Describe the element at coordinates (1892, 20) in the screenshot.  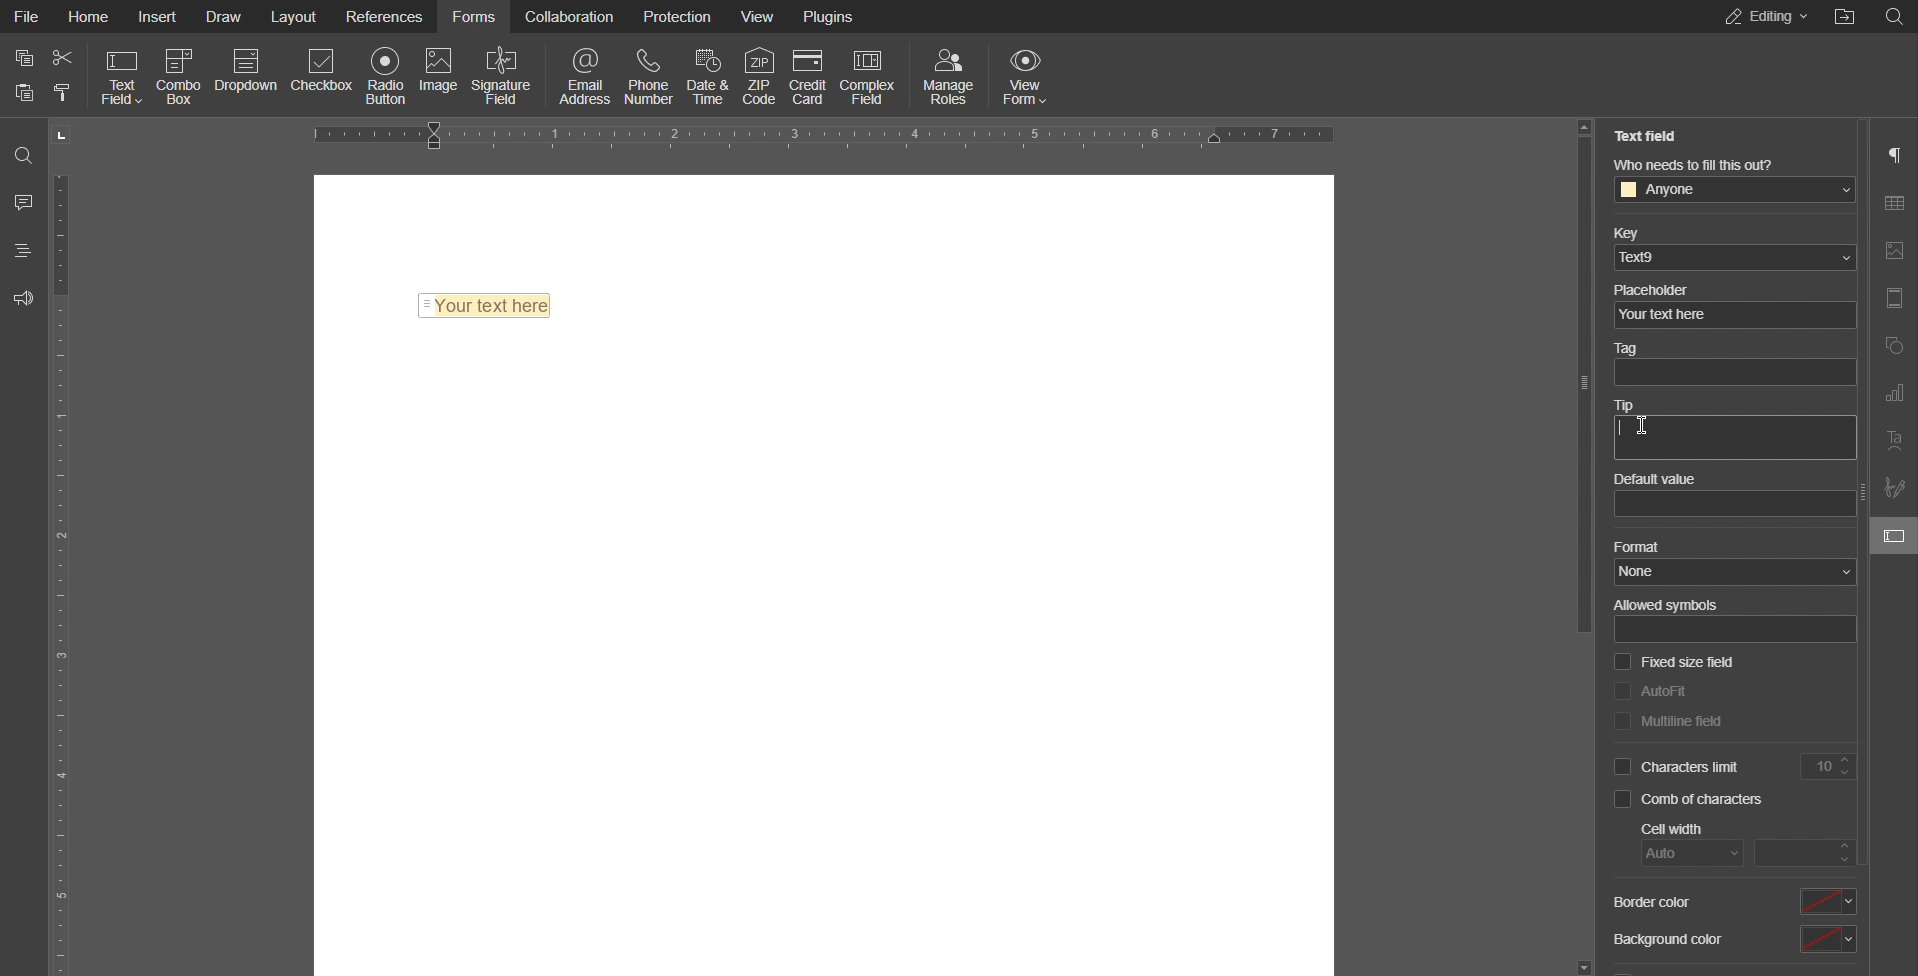
I see `` at that location.